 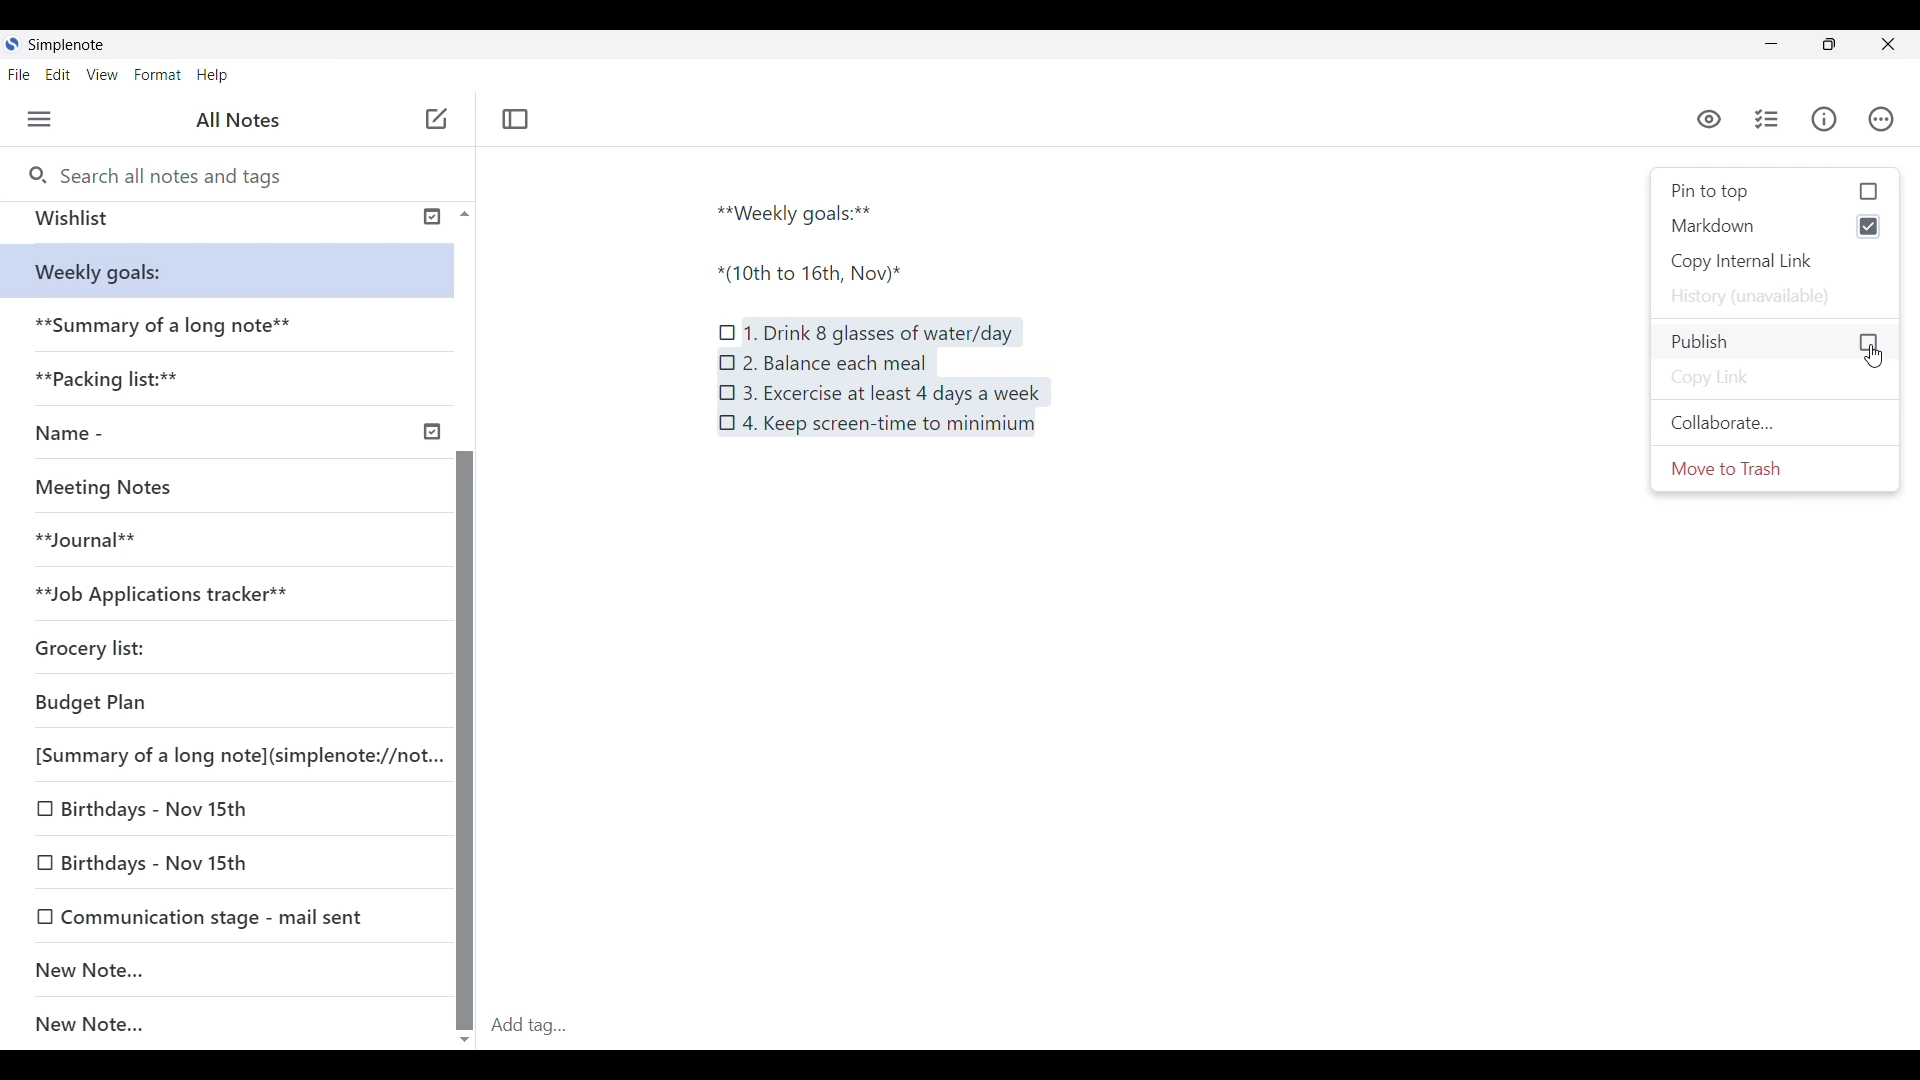 I want to click on Meeting Notes, so click(x=112, y=484).